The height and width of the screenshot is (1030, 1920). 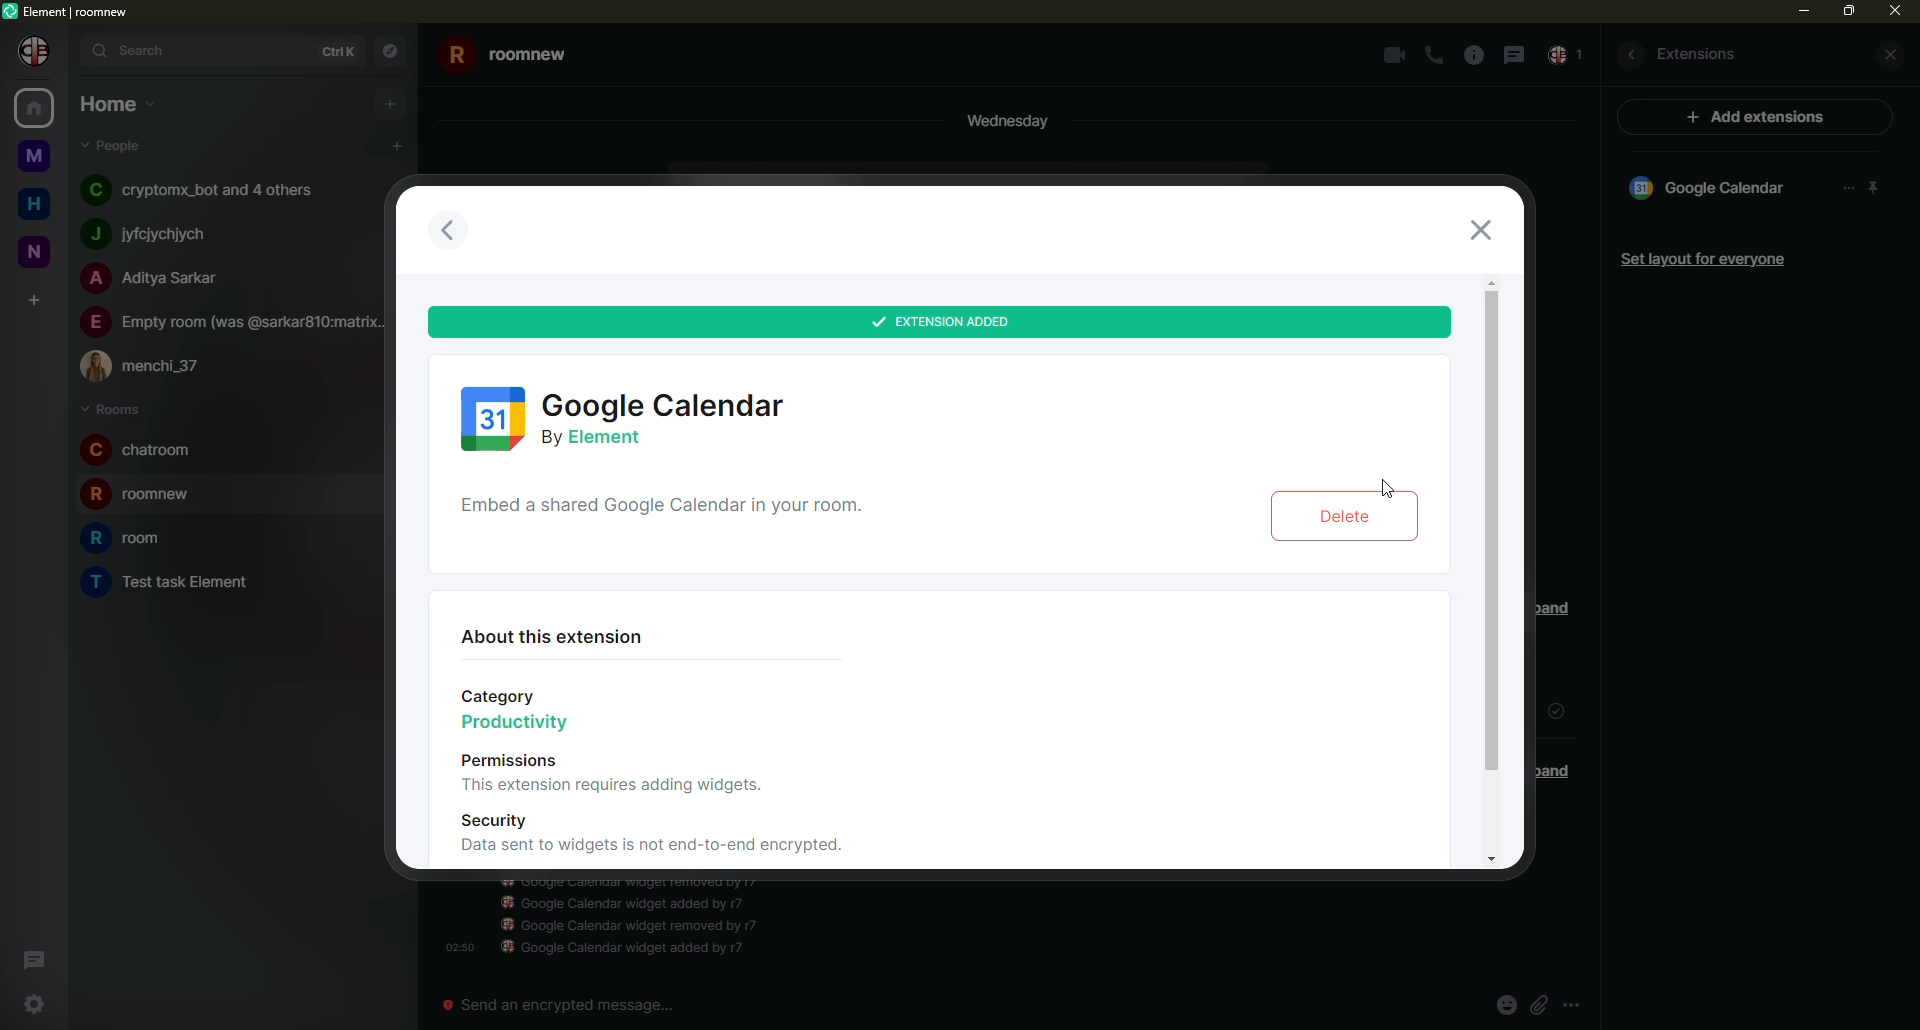 I want to click on send an emergency message, so click(x=569, y=1006).